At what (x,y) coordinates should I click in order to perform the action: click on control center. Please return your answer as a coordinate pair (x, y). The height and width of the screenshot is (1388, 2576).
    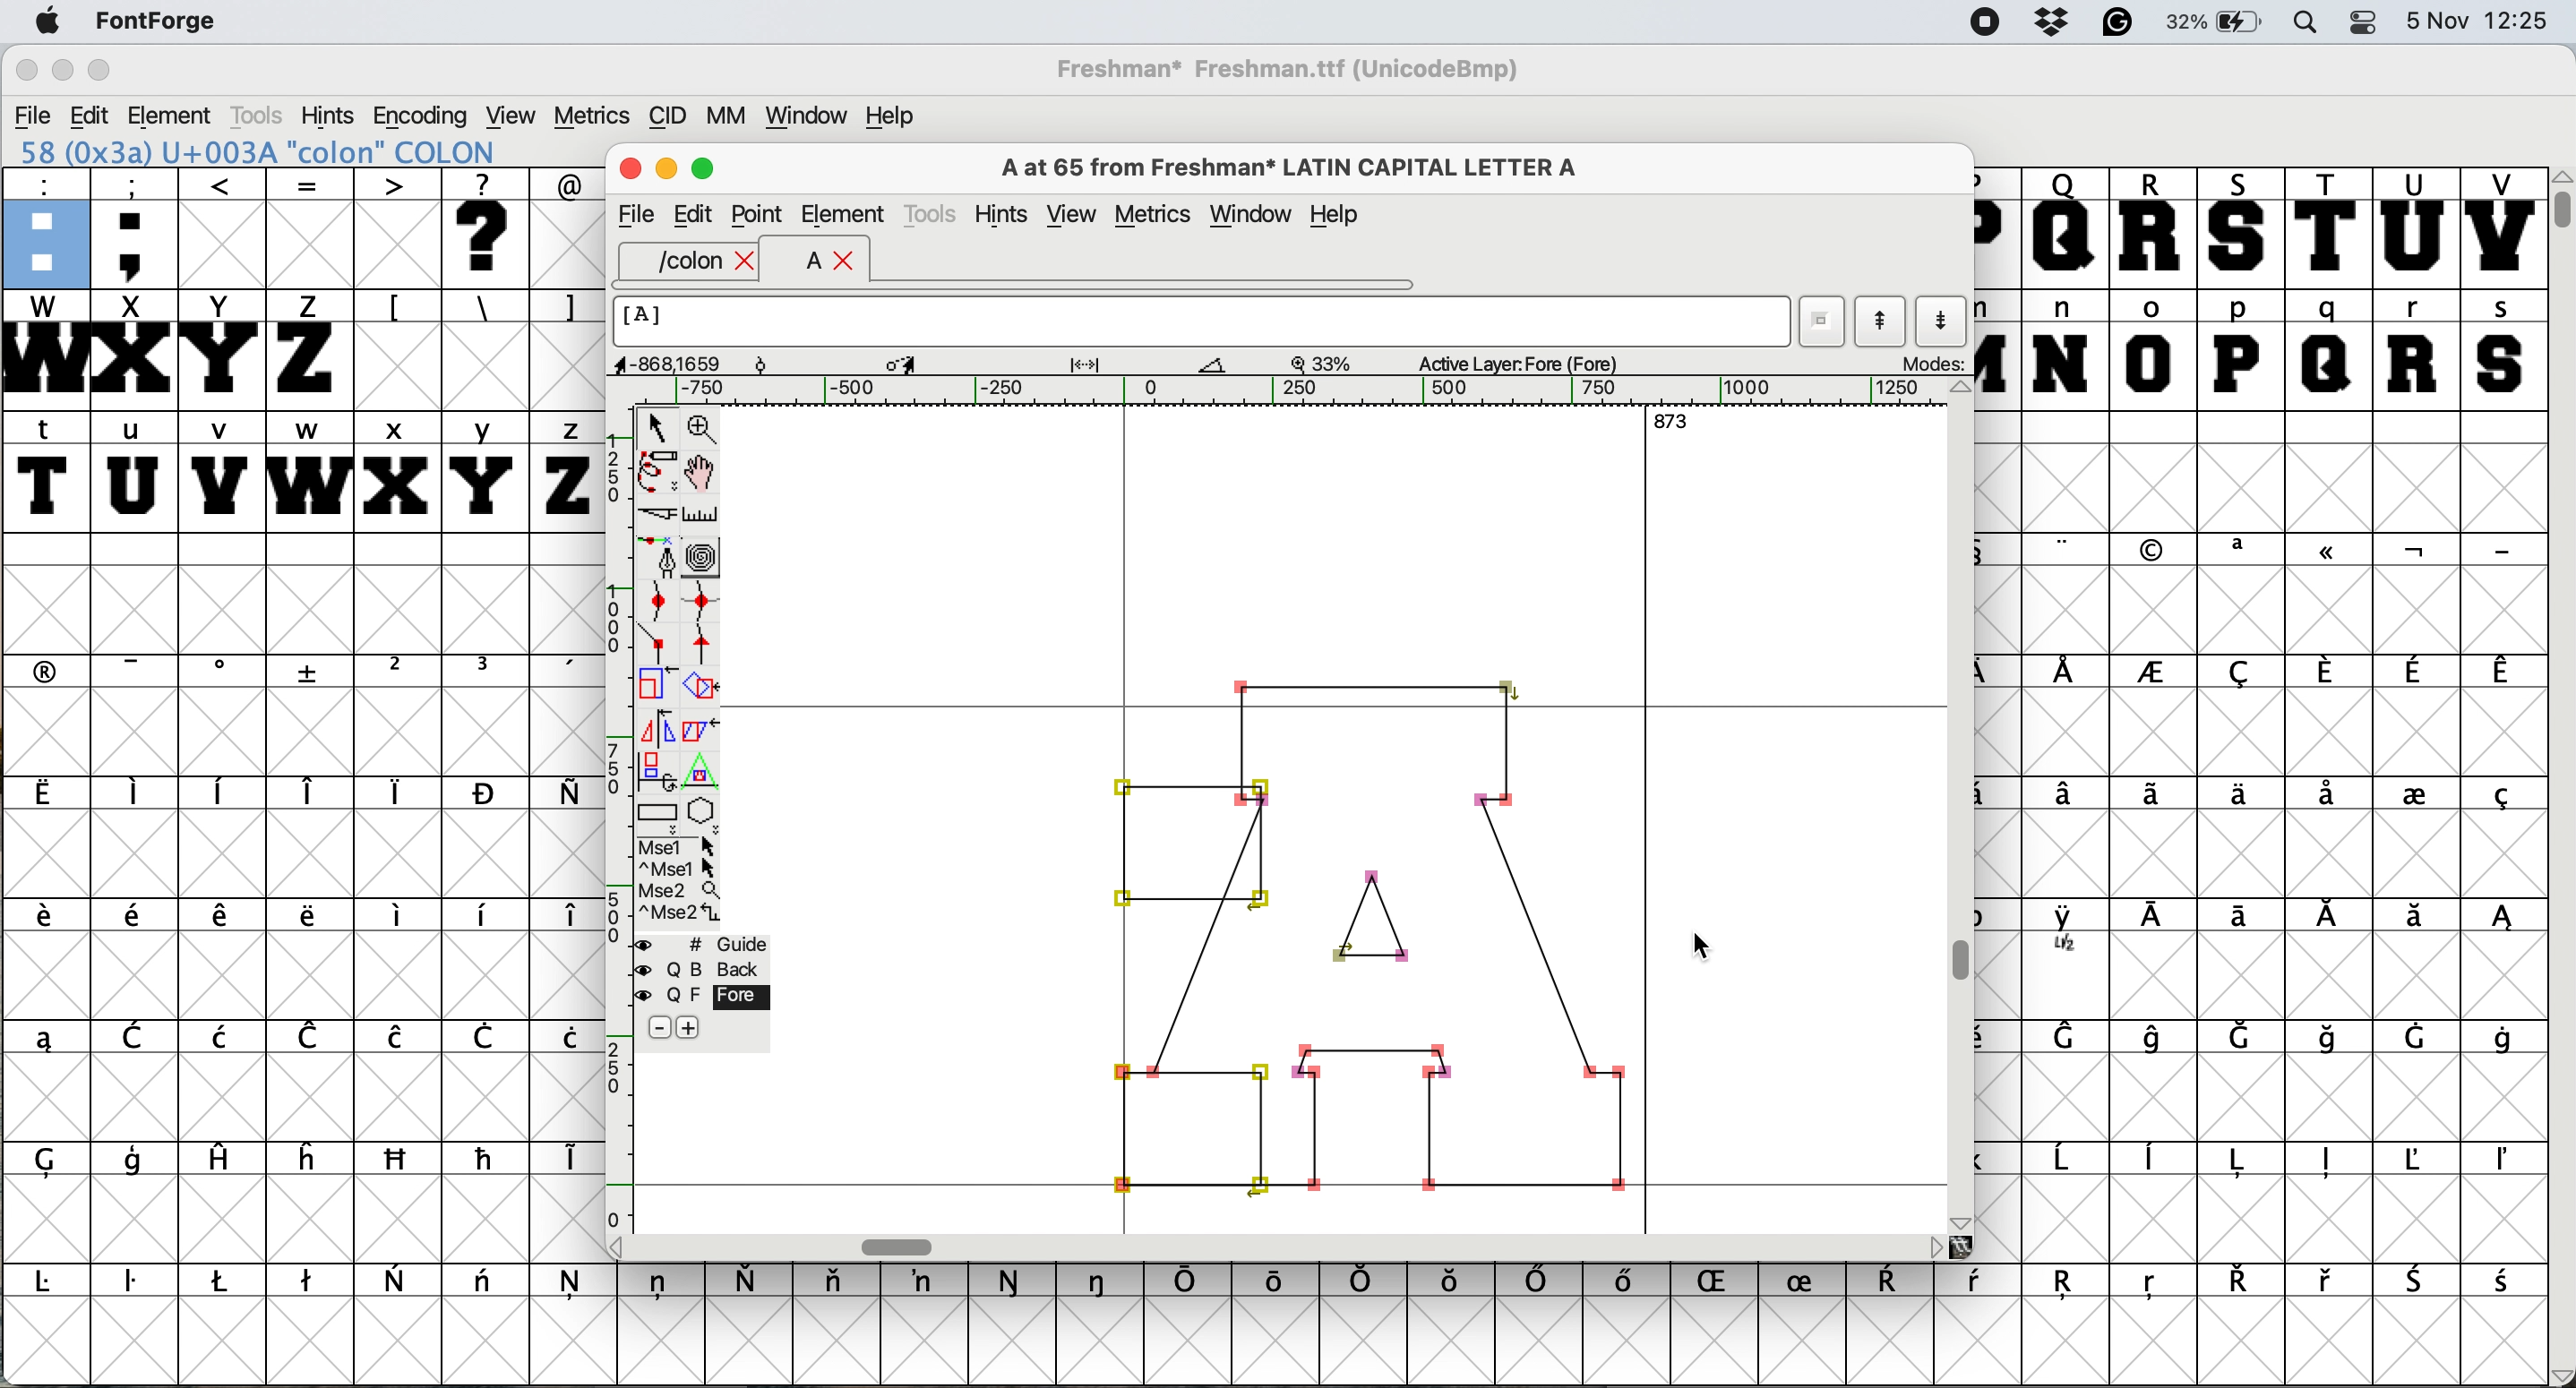
    Looking at the image, I should click on (2366, 24).